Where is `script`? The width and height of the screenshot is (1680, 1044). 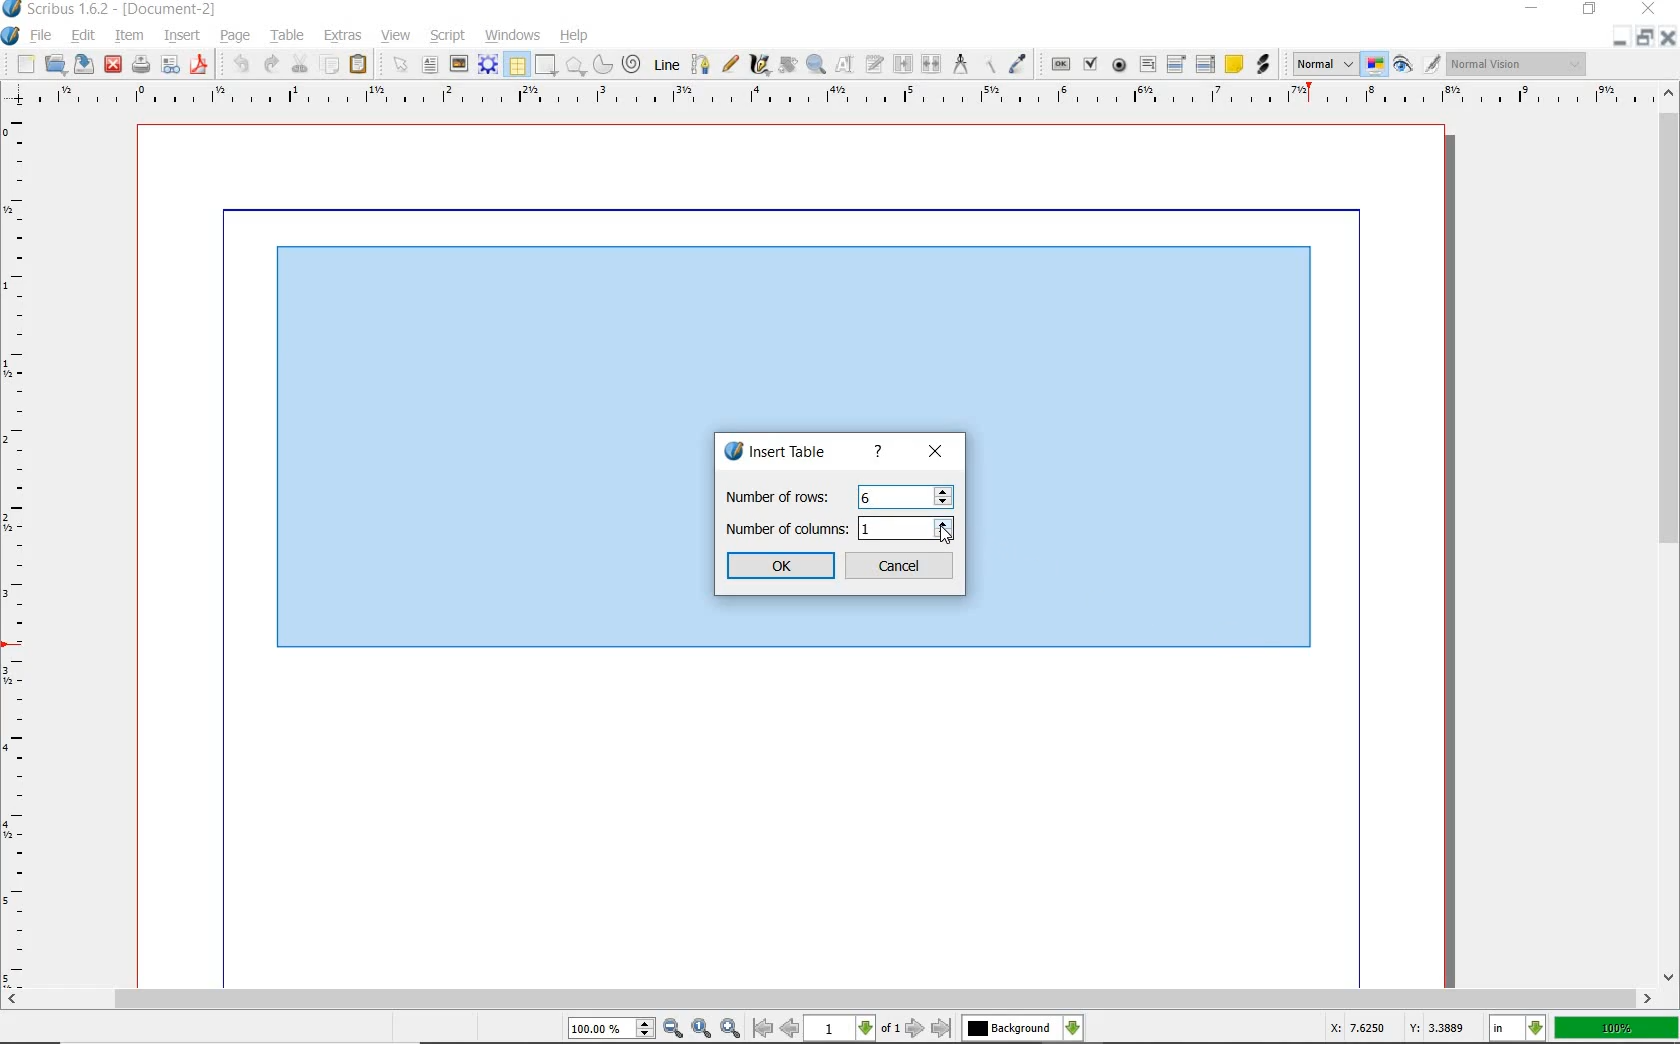 script is located at coordinates (448, 37).